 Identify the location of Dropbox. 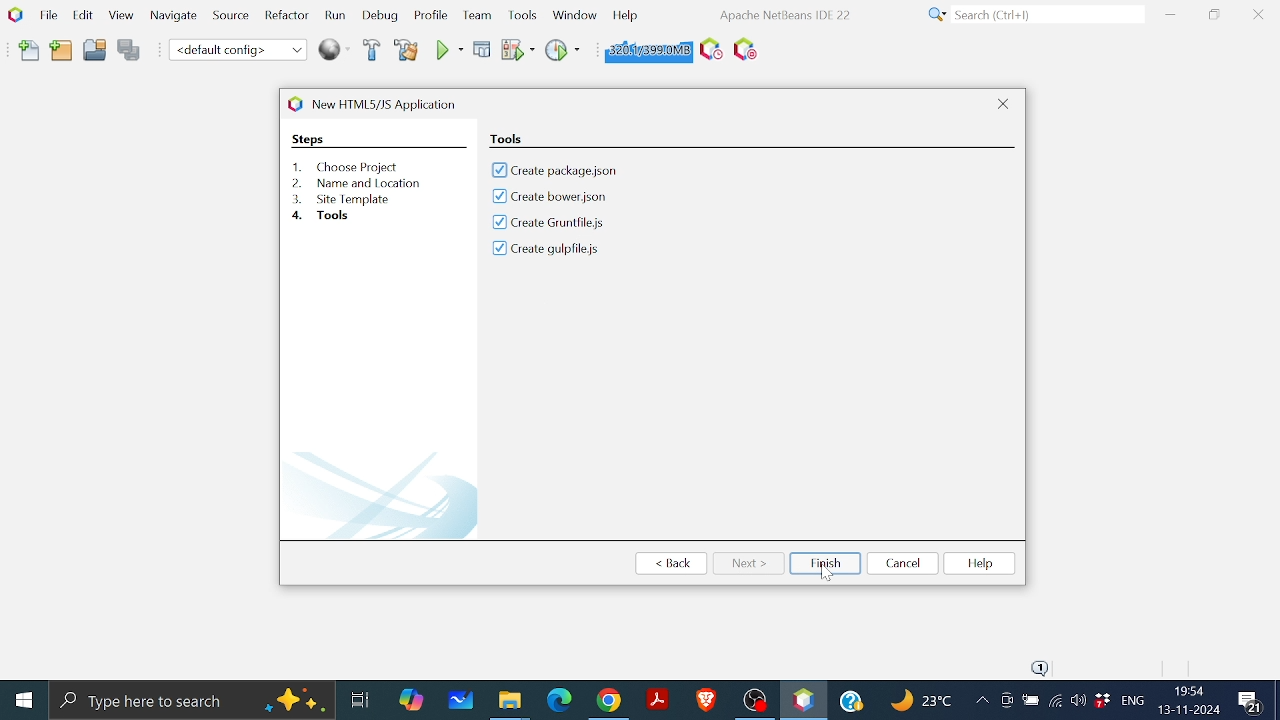
(1102, 701).